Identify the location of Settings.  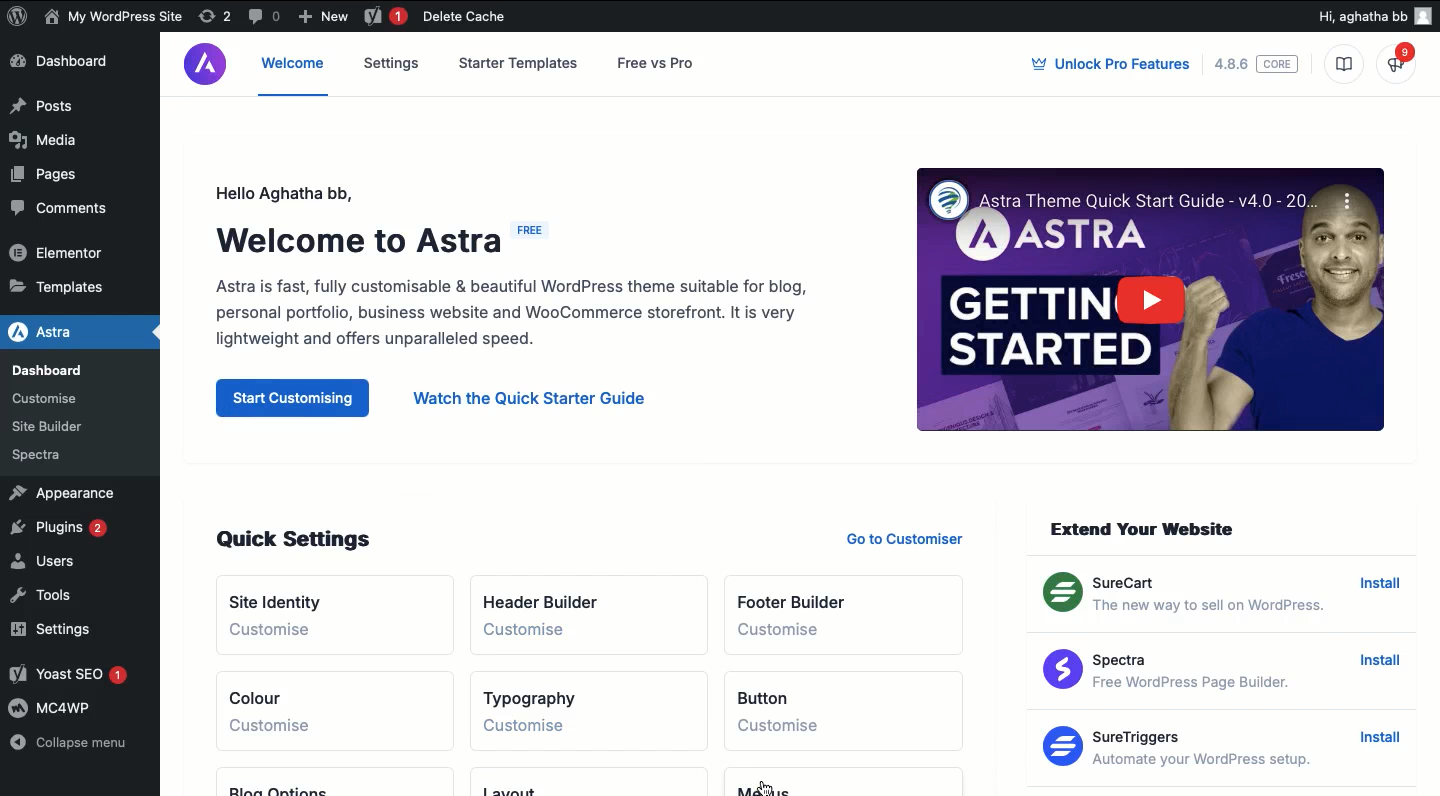
(392, 62).